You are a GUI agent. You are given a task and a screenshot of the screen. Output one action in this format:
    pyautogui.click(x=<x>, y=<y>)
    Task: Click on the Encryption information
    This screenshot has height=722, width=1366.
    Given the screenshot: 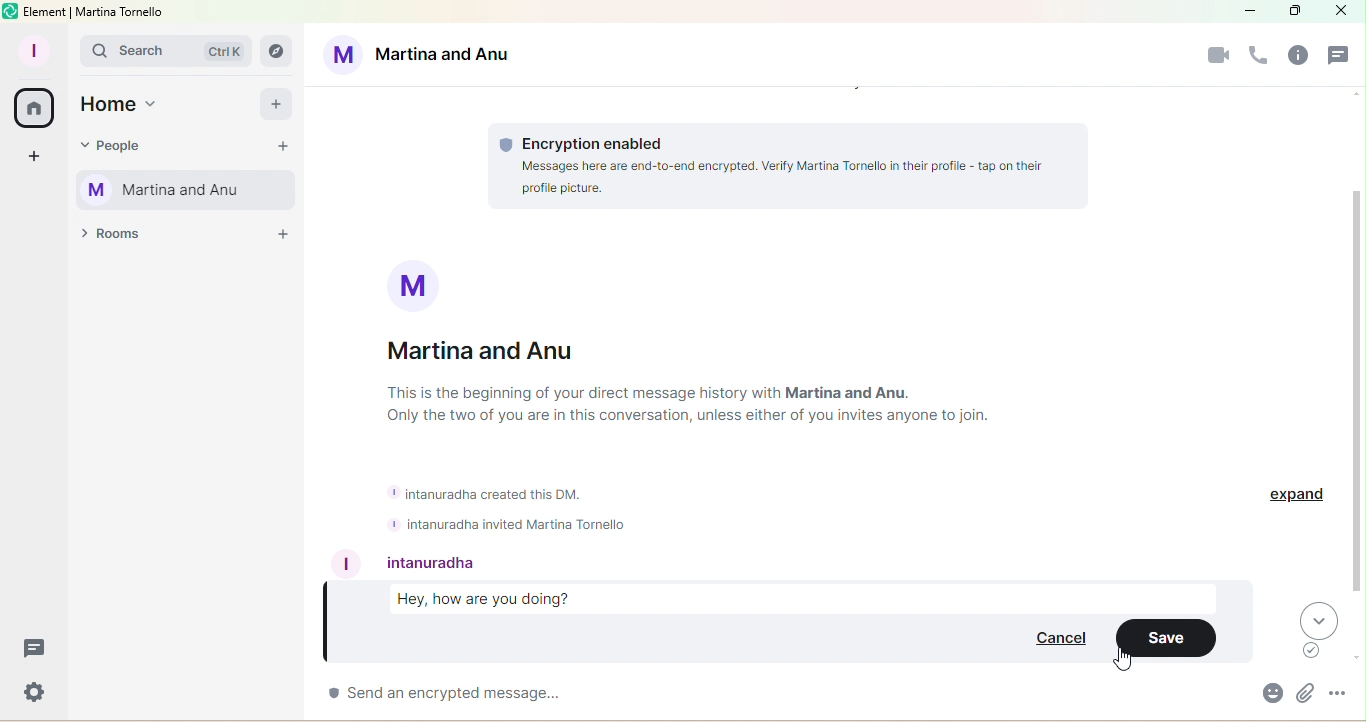 What is the action you would take?
    pyautogui.click(x=787, y=163)
    